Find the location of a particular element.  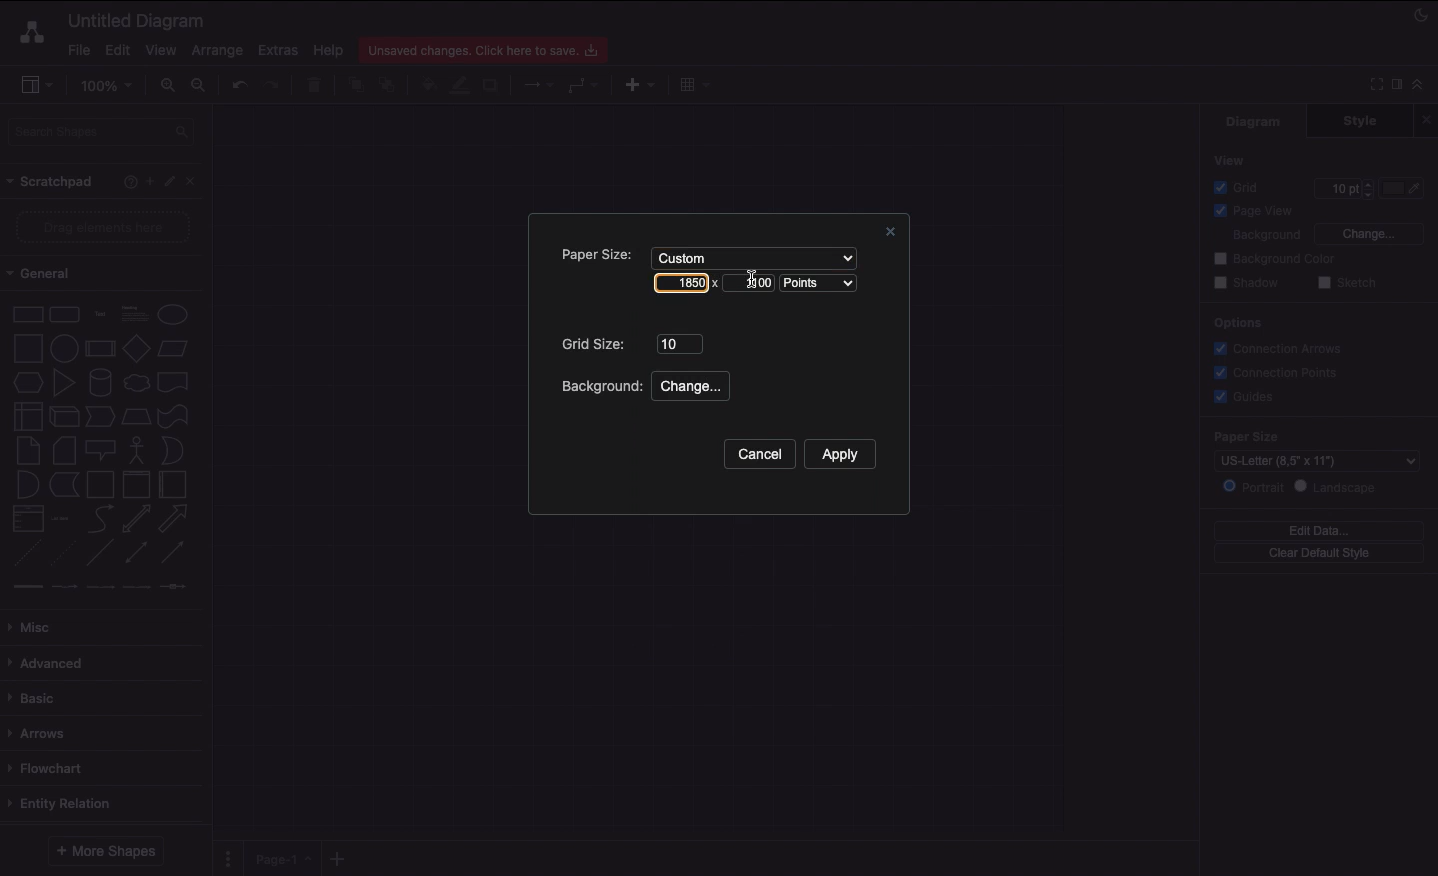

Help is located at coordinates (126, 181).